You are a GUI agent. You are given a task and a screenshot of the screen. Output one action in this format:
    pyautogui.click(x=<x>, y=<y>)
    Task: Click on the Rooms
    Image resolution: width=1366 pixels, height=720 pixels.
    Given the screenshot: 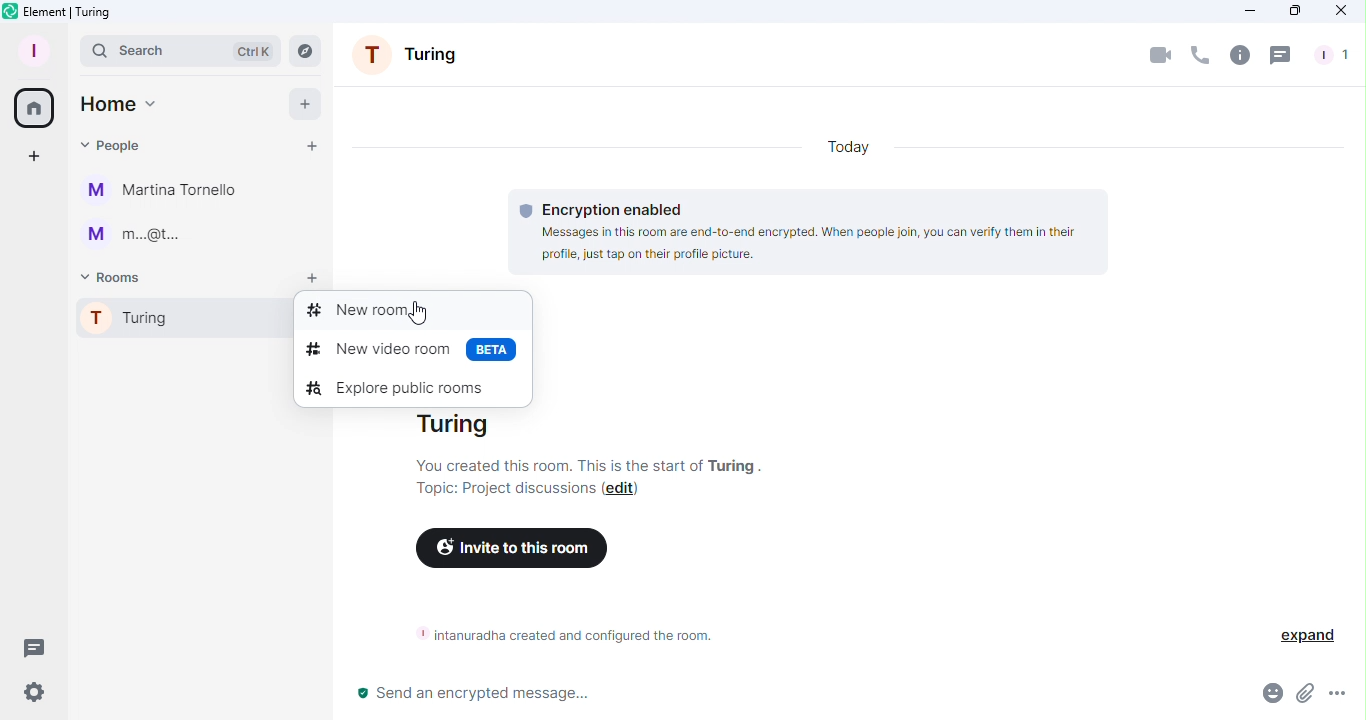 What is the action you would take?
    pyautogui.click(x=116, y=276)
    